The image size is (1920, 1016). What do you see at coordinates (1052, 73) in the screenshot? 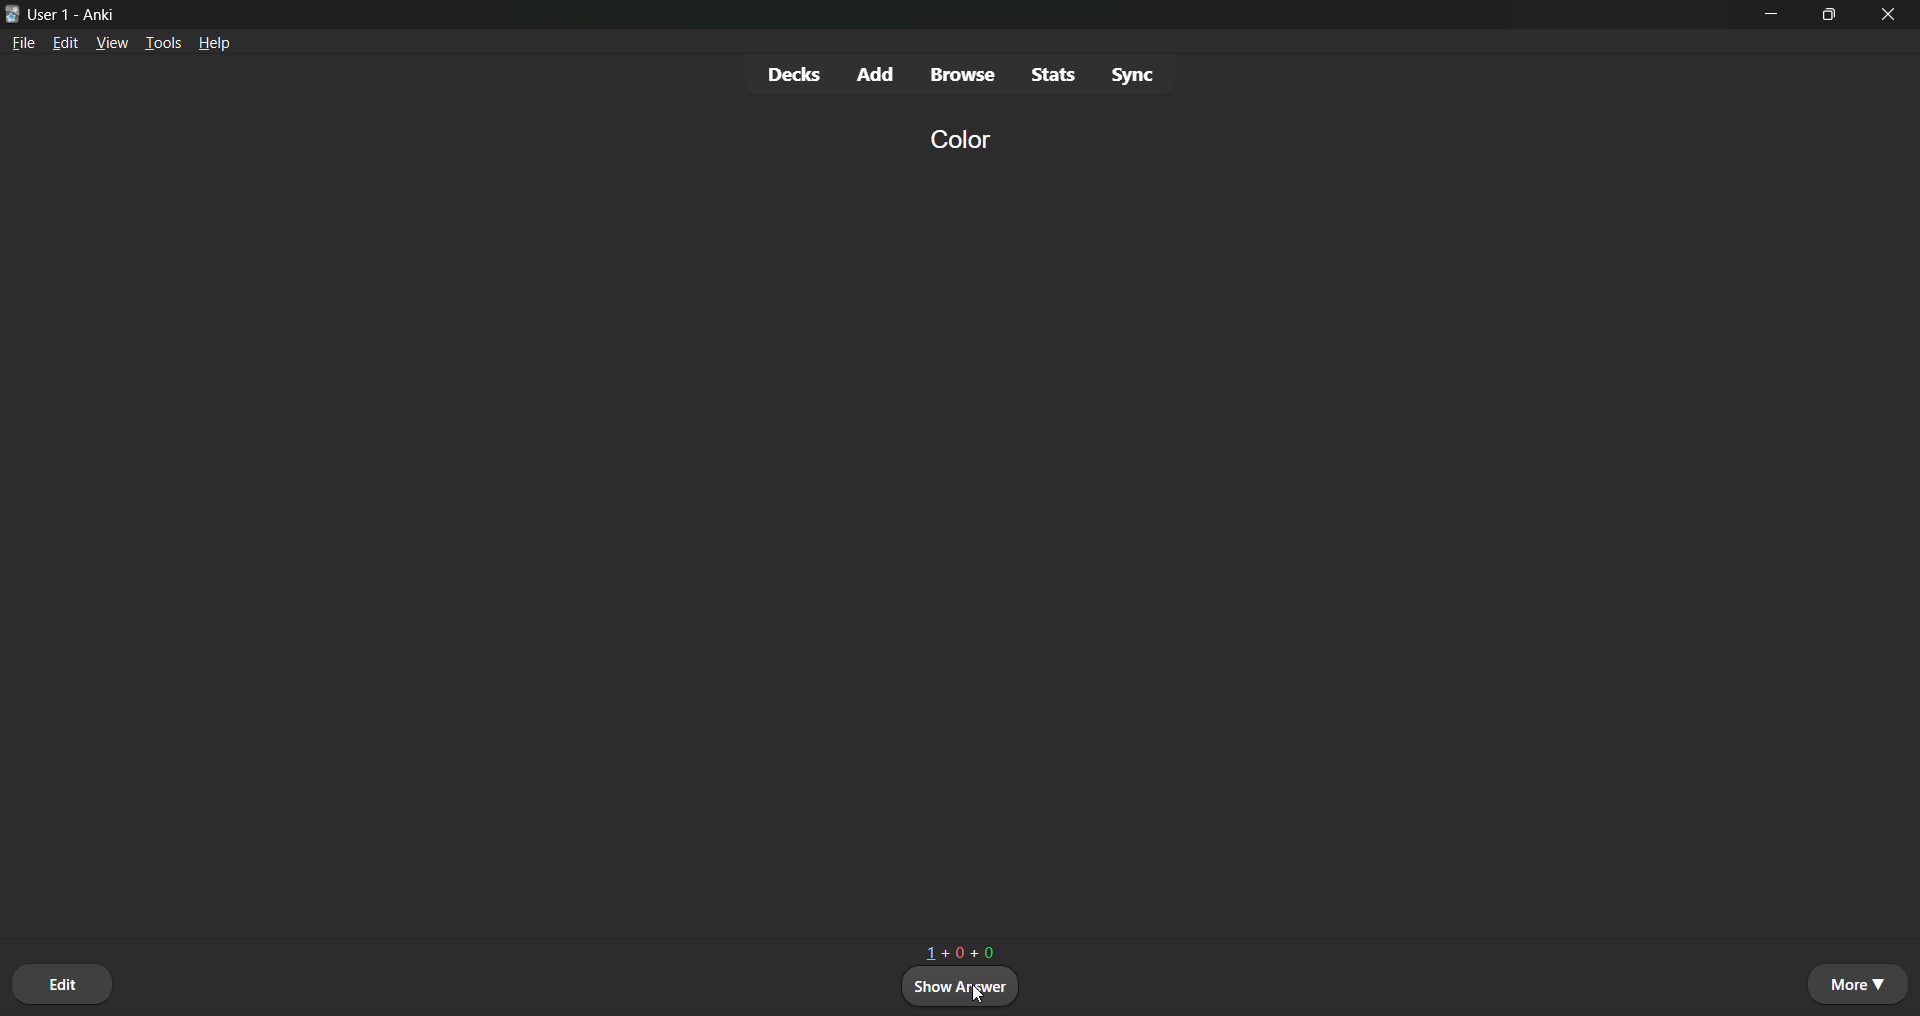
I see `stats` at bounding box center [1052, 73].